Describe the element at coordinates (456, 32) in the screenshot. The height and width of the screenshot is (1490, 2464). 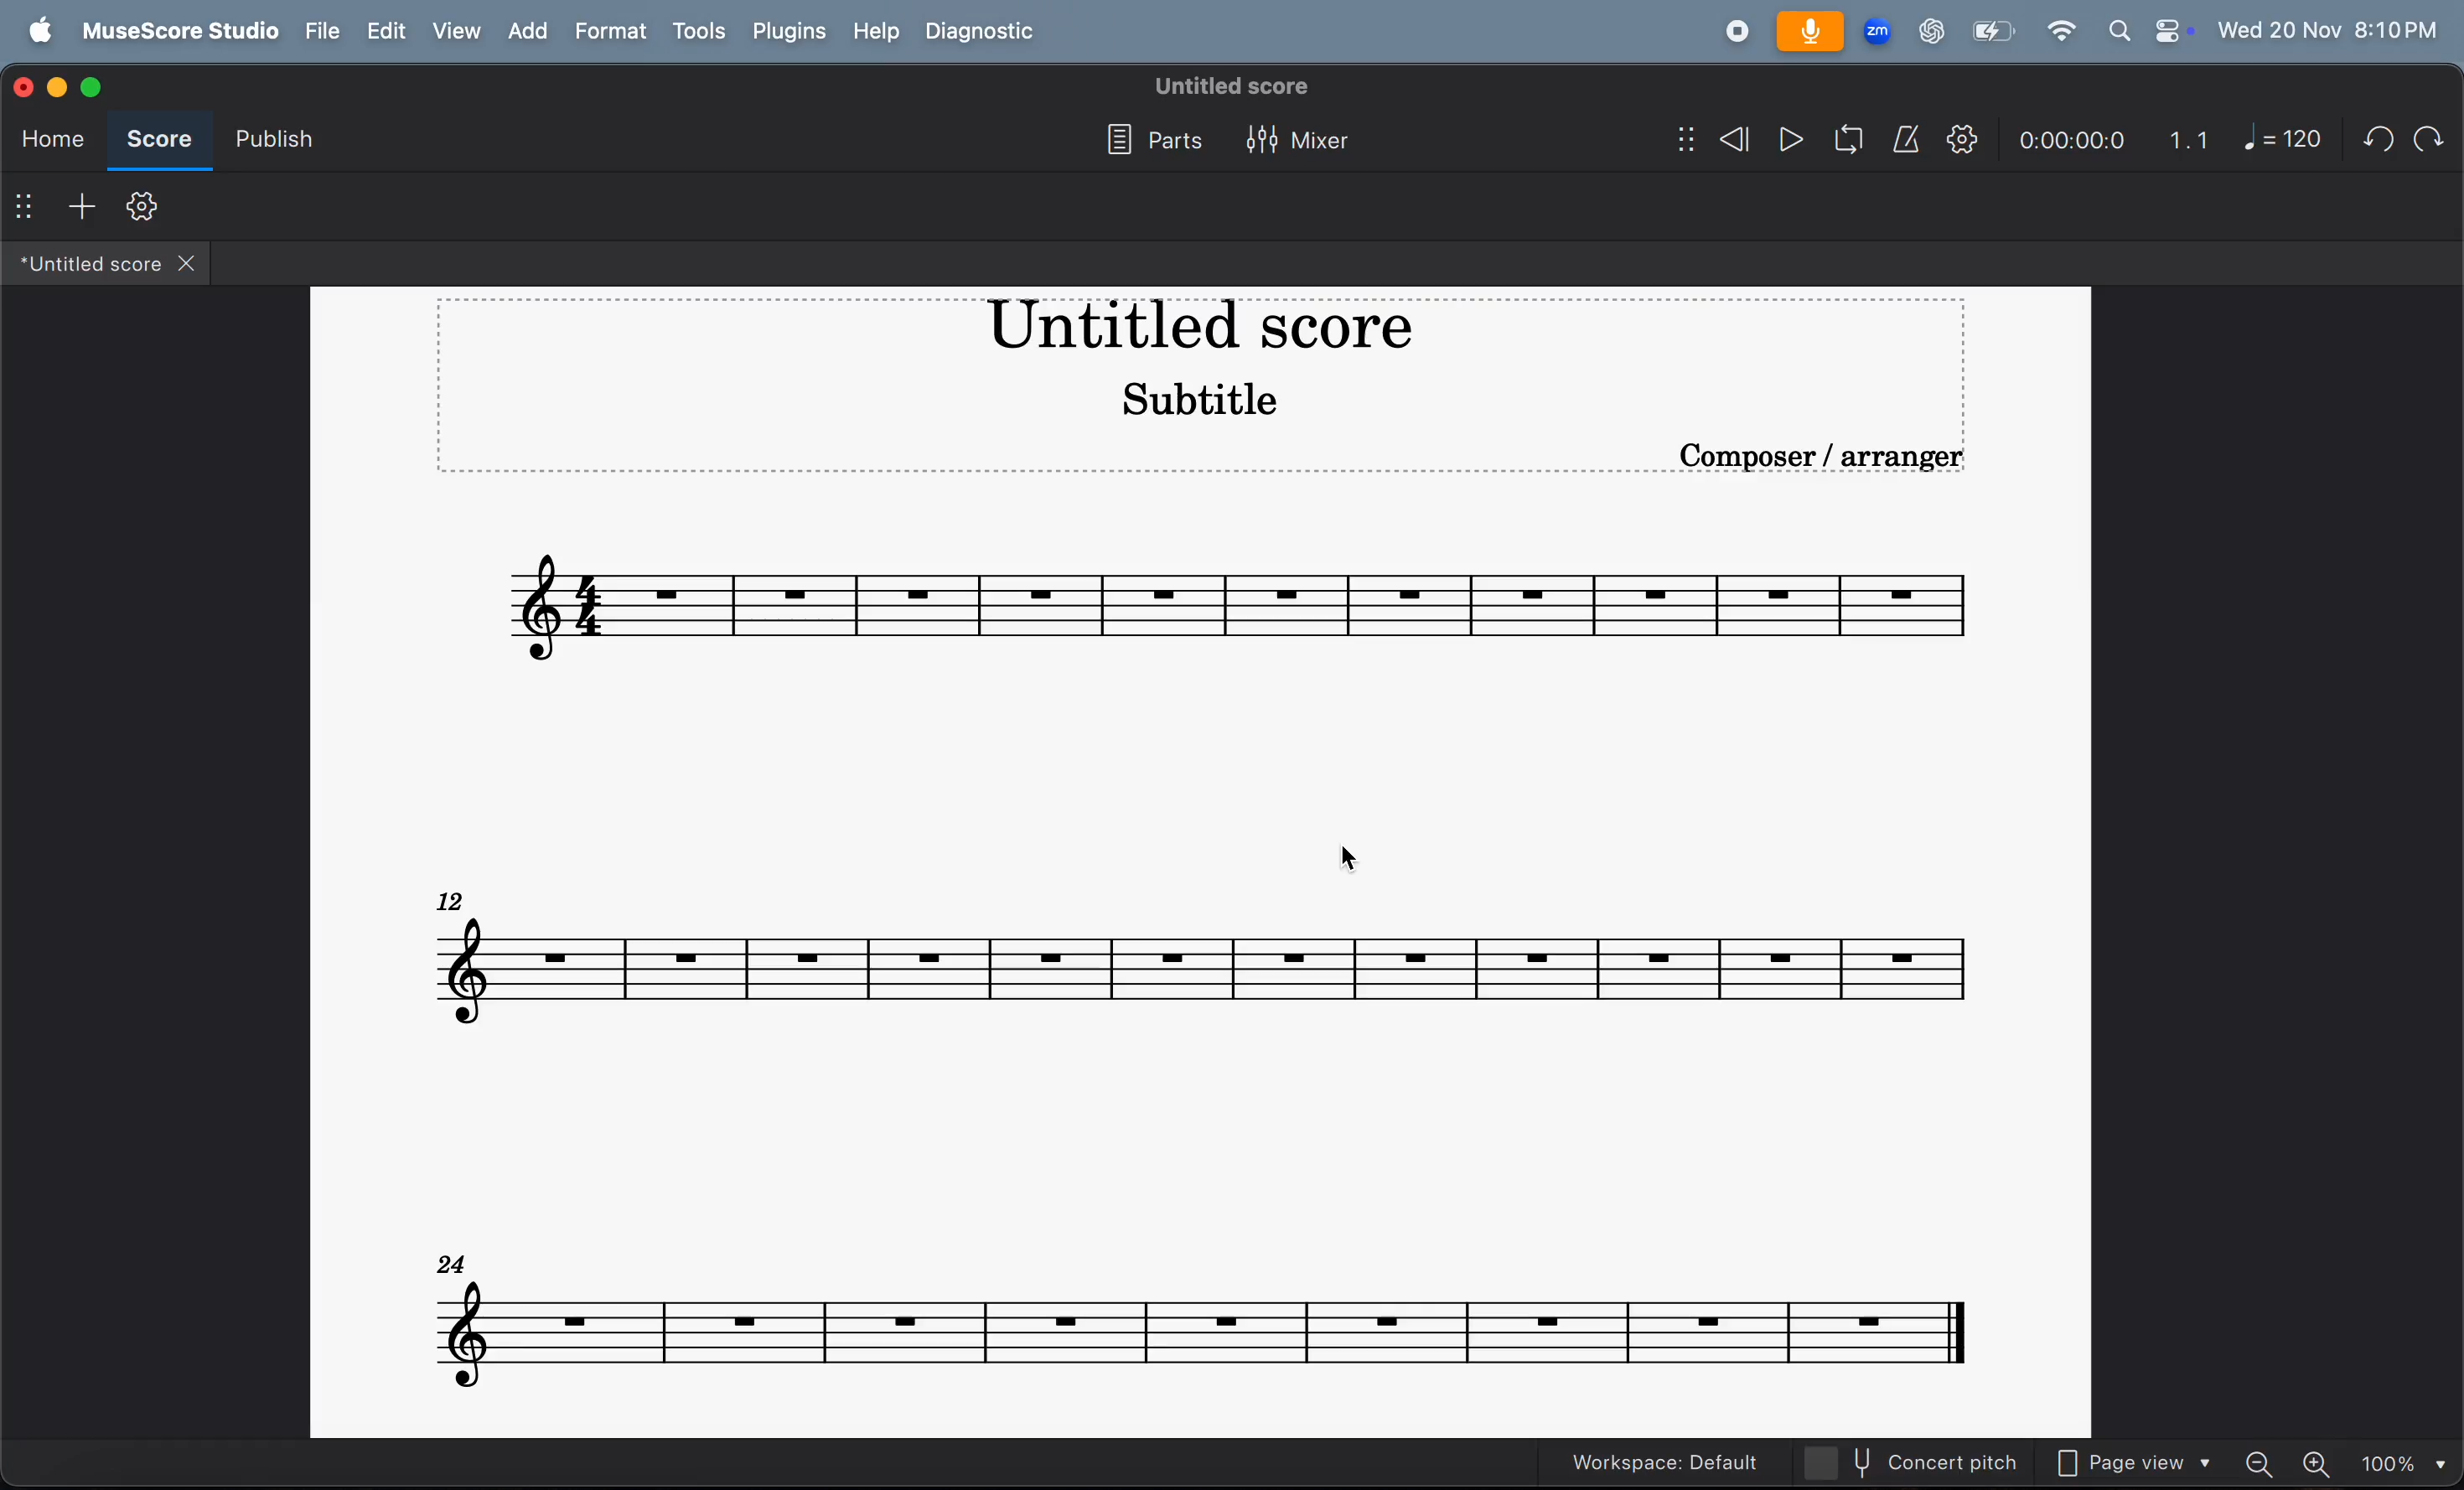
I see `view` at that location.